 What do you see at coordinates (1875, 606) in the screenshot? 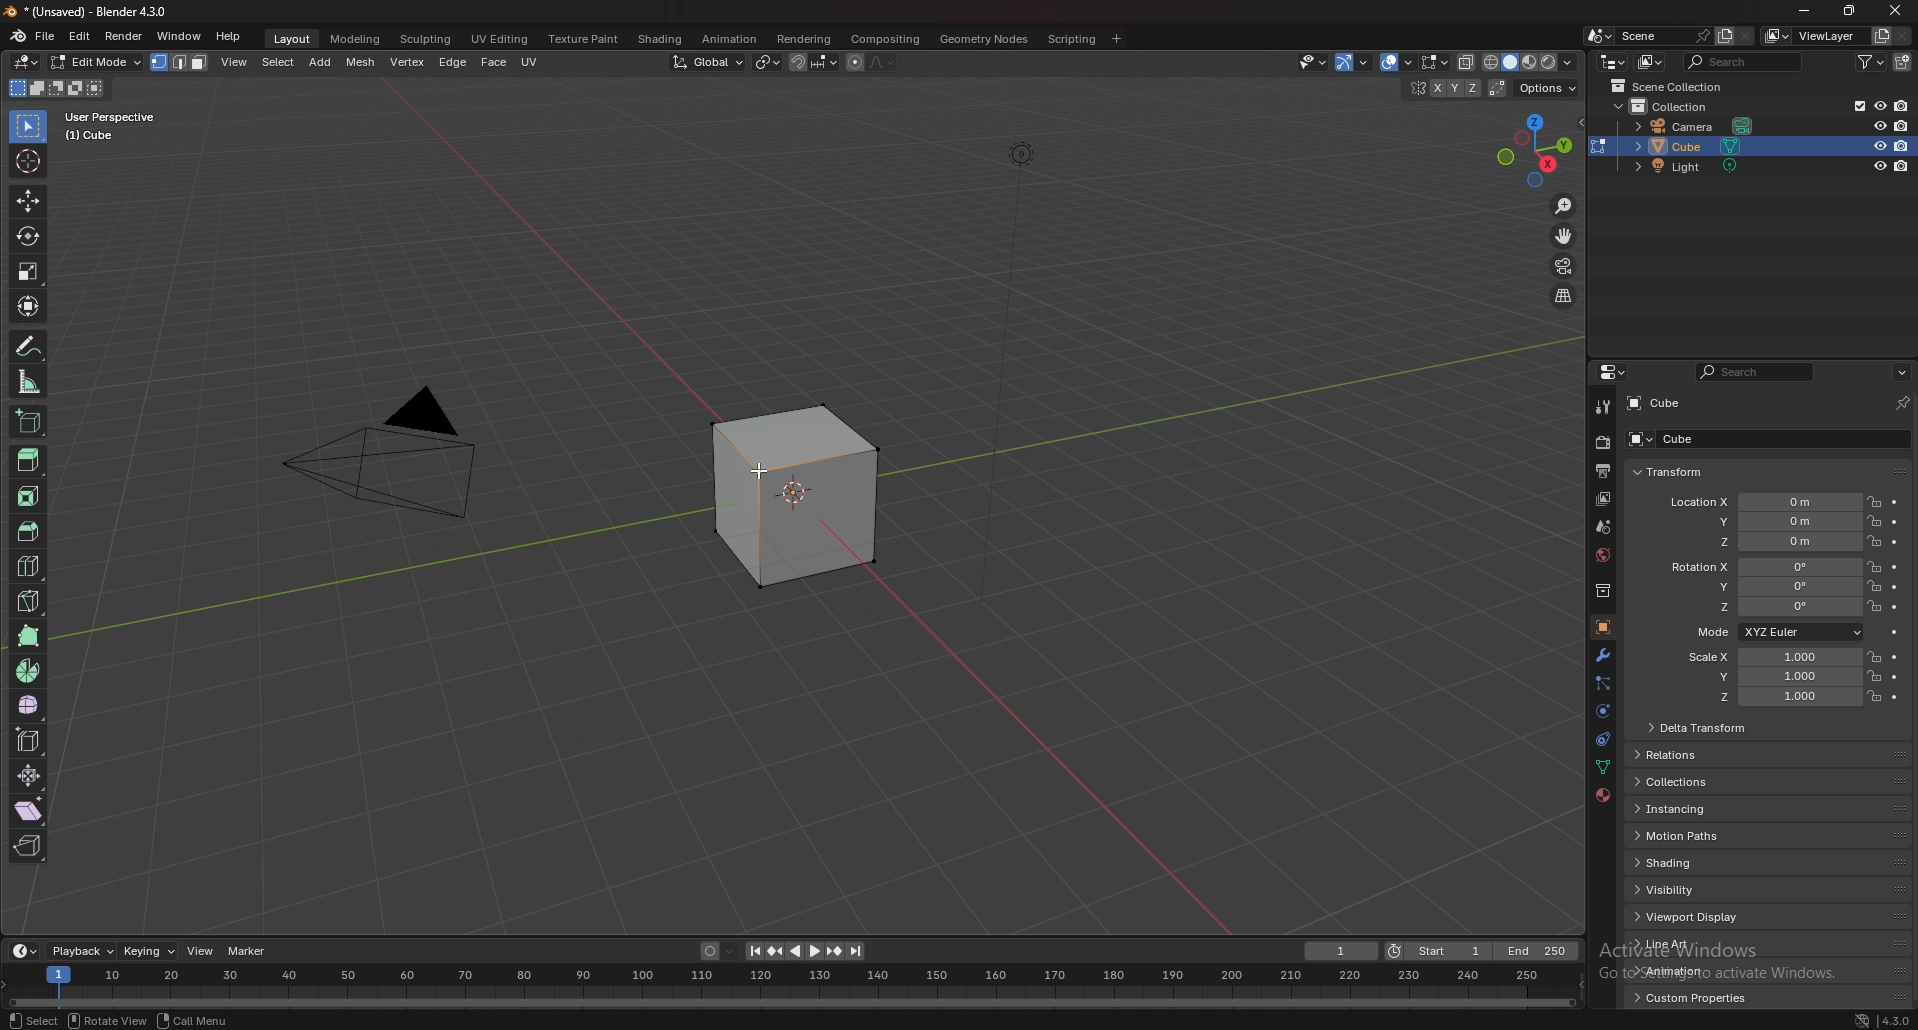
I see `lock location` at bounding box center [1875, 606].